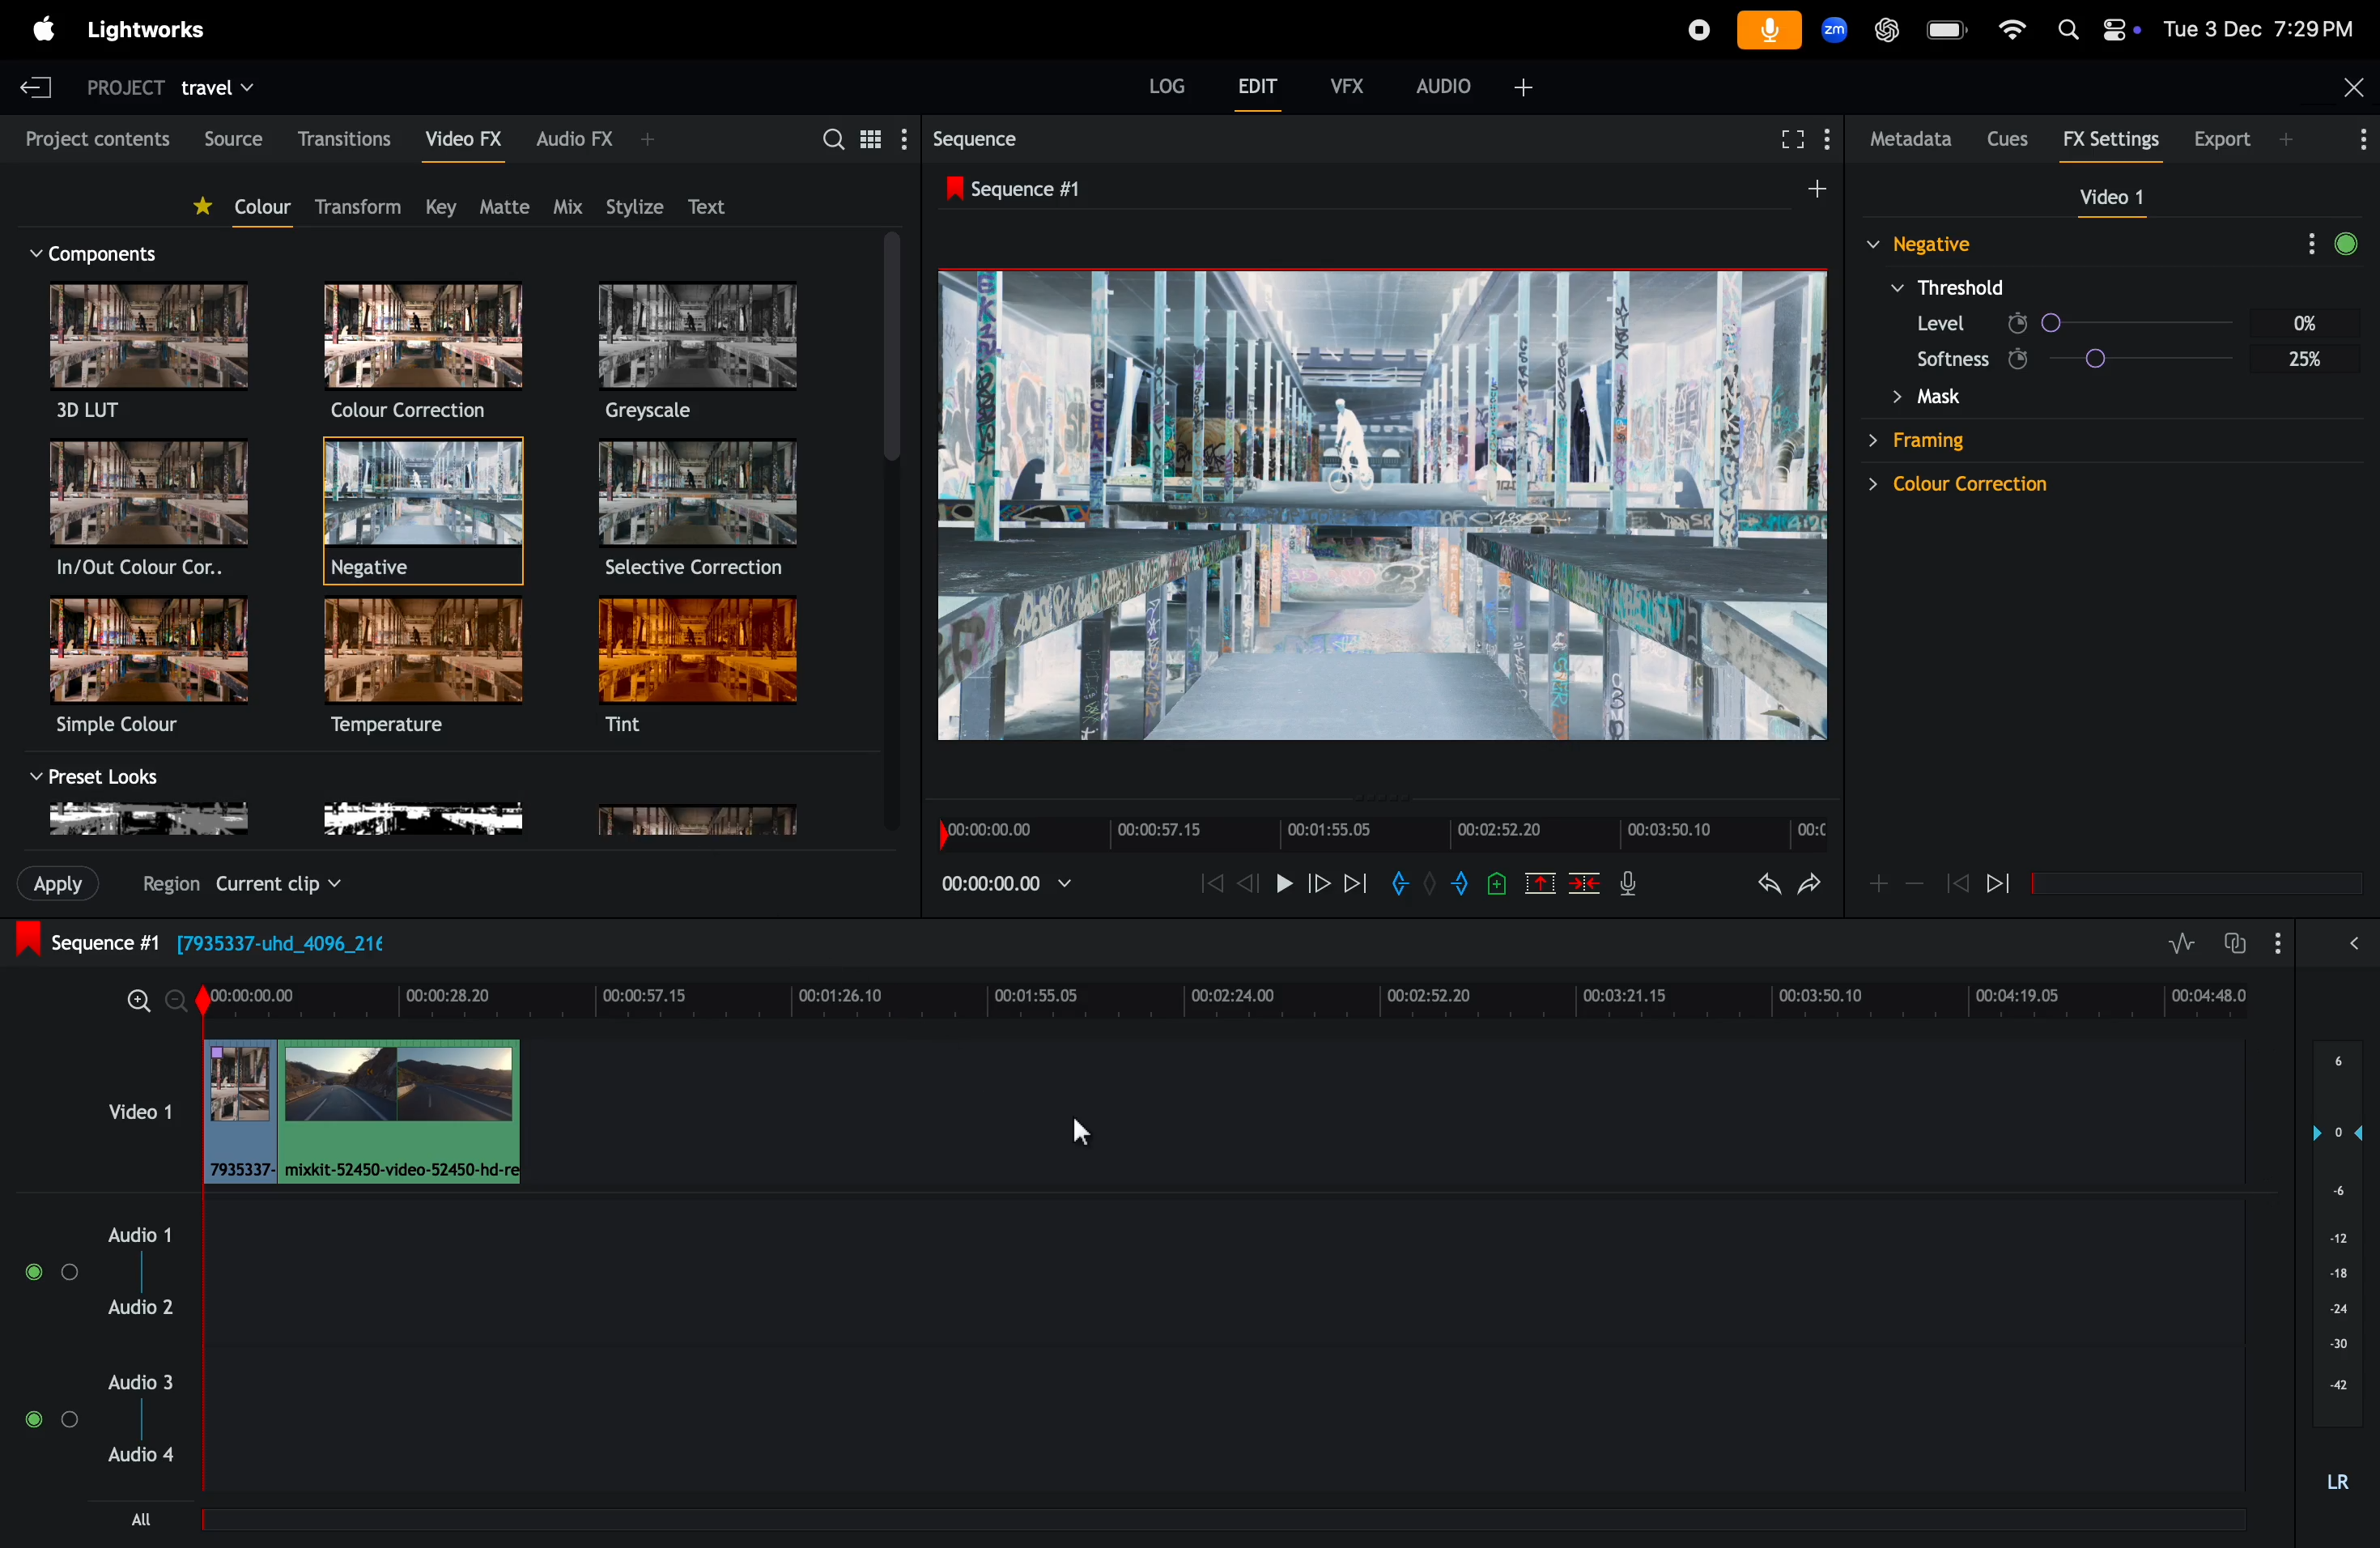 This screenshot has height=1548, width=2380. Describe the element at coordinates (2305, 324) in the screenshot. I see `` at that location.